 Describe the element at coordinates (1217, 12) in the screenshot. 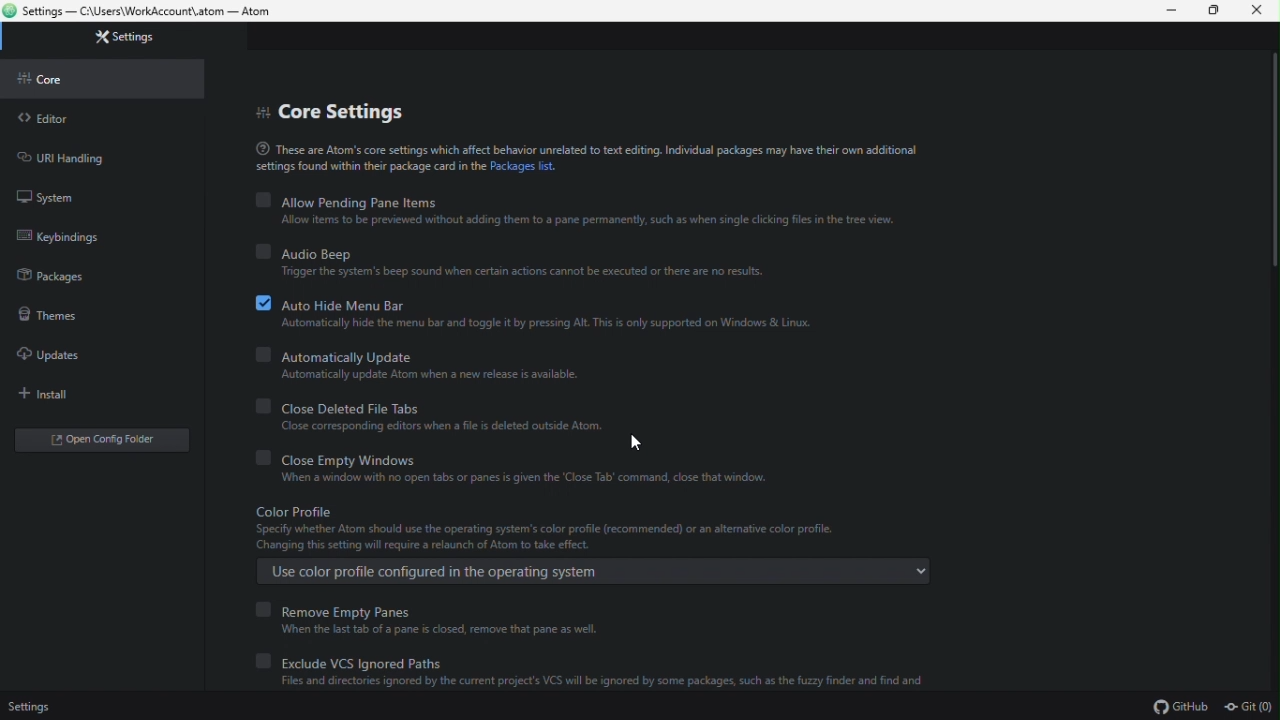

I see `maximize` at that location.